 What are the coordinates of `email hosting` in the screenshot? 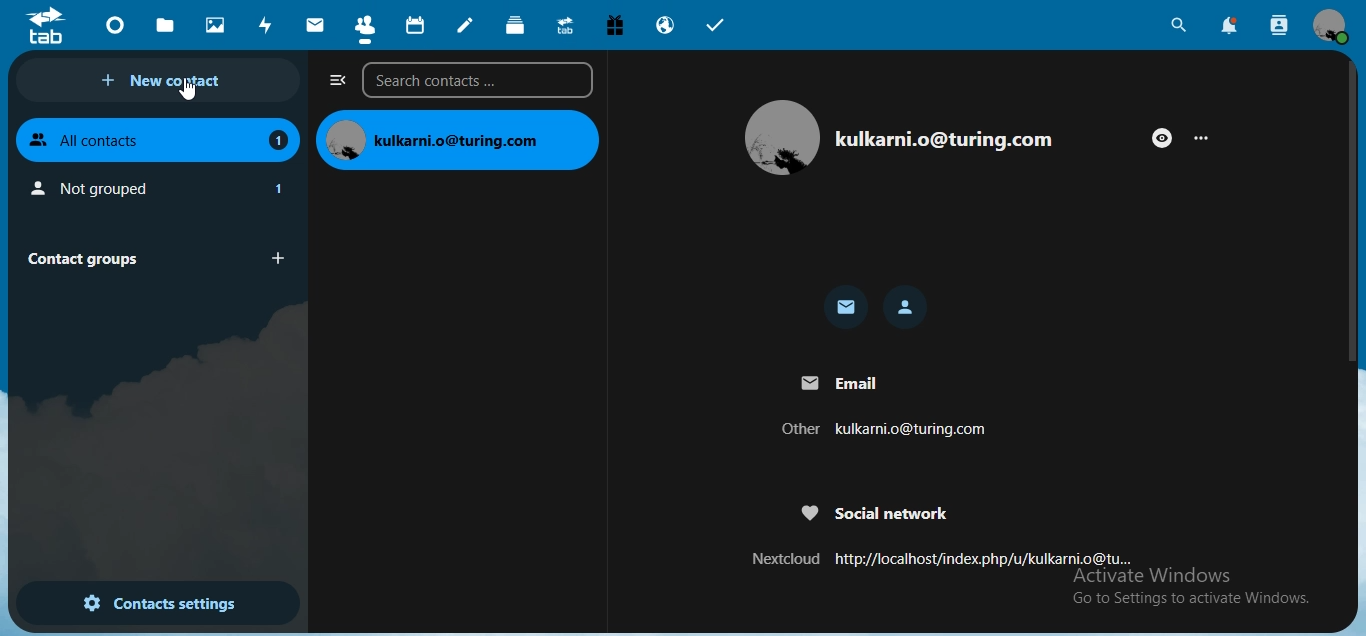 It's located at (664, 27).